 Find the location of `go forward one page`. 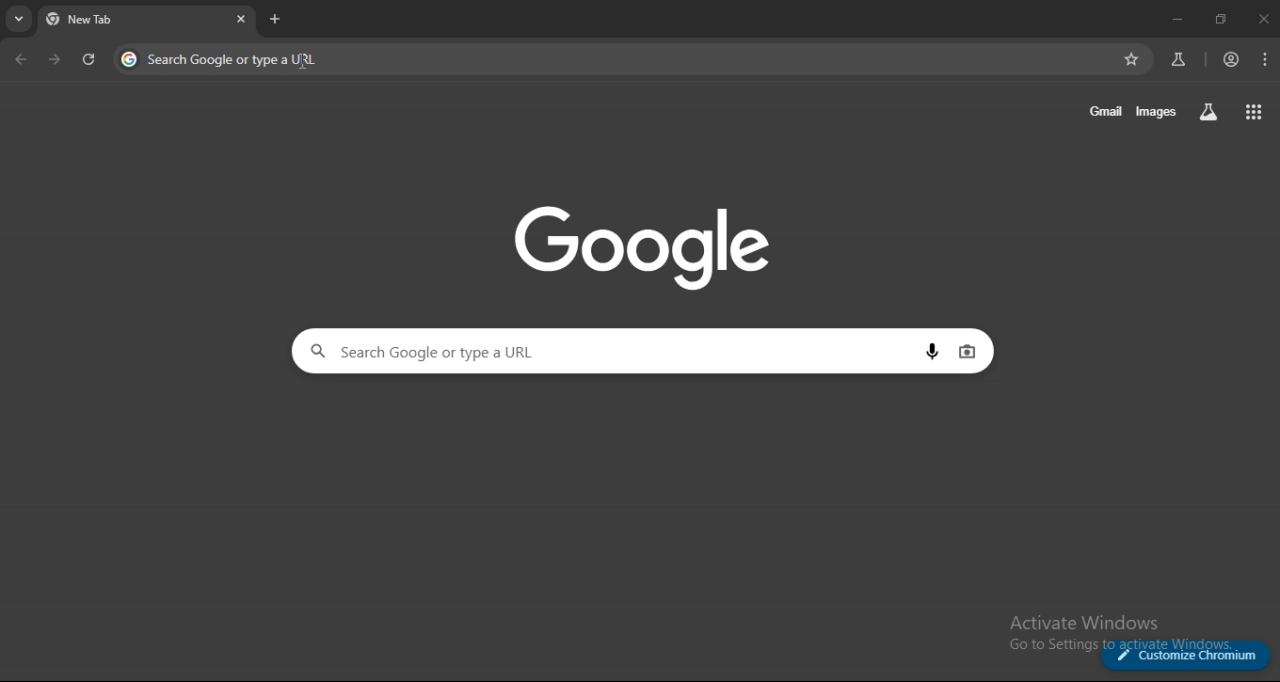

go forward one page is located at coordinates (58, 60).